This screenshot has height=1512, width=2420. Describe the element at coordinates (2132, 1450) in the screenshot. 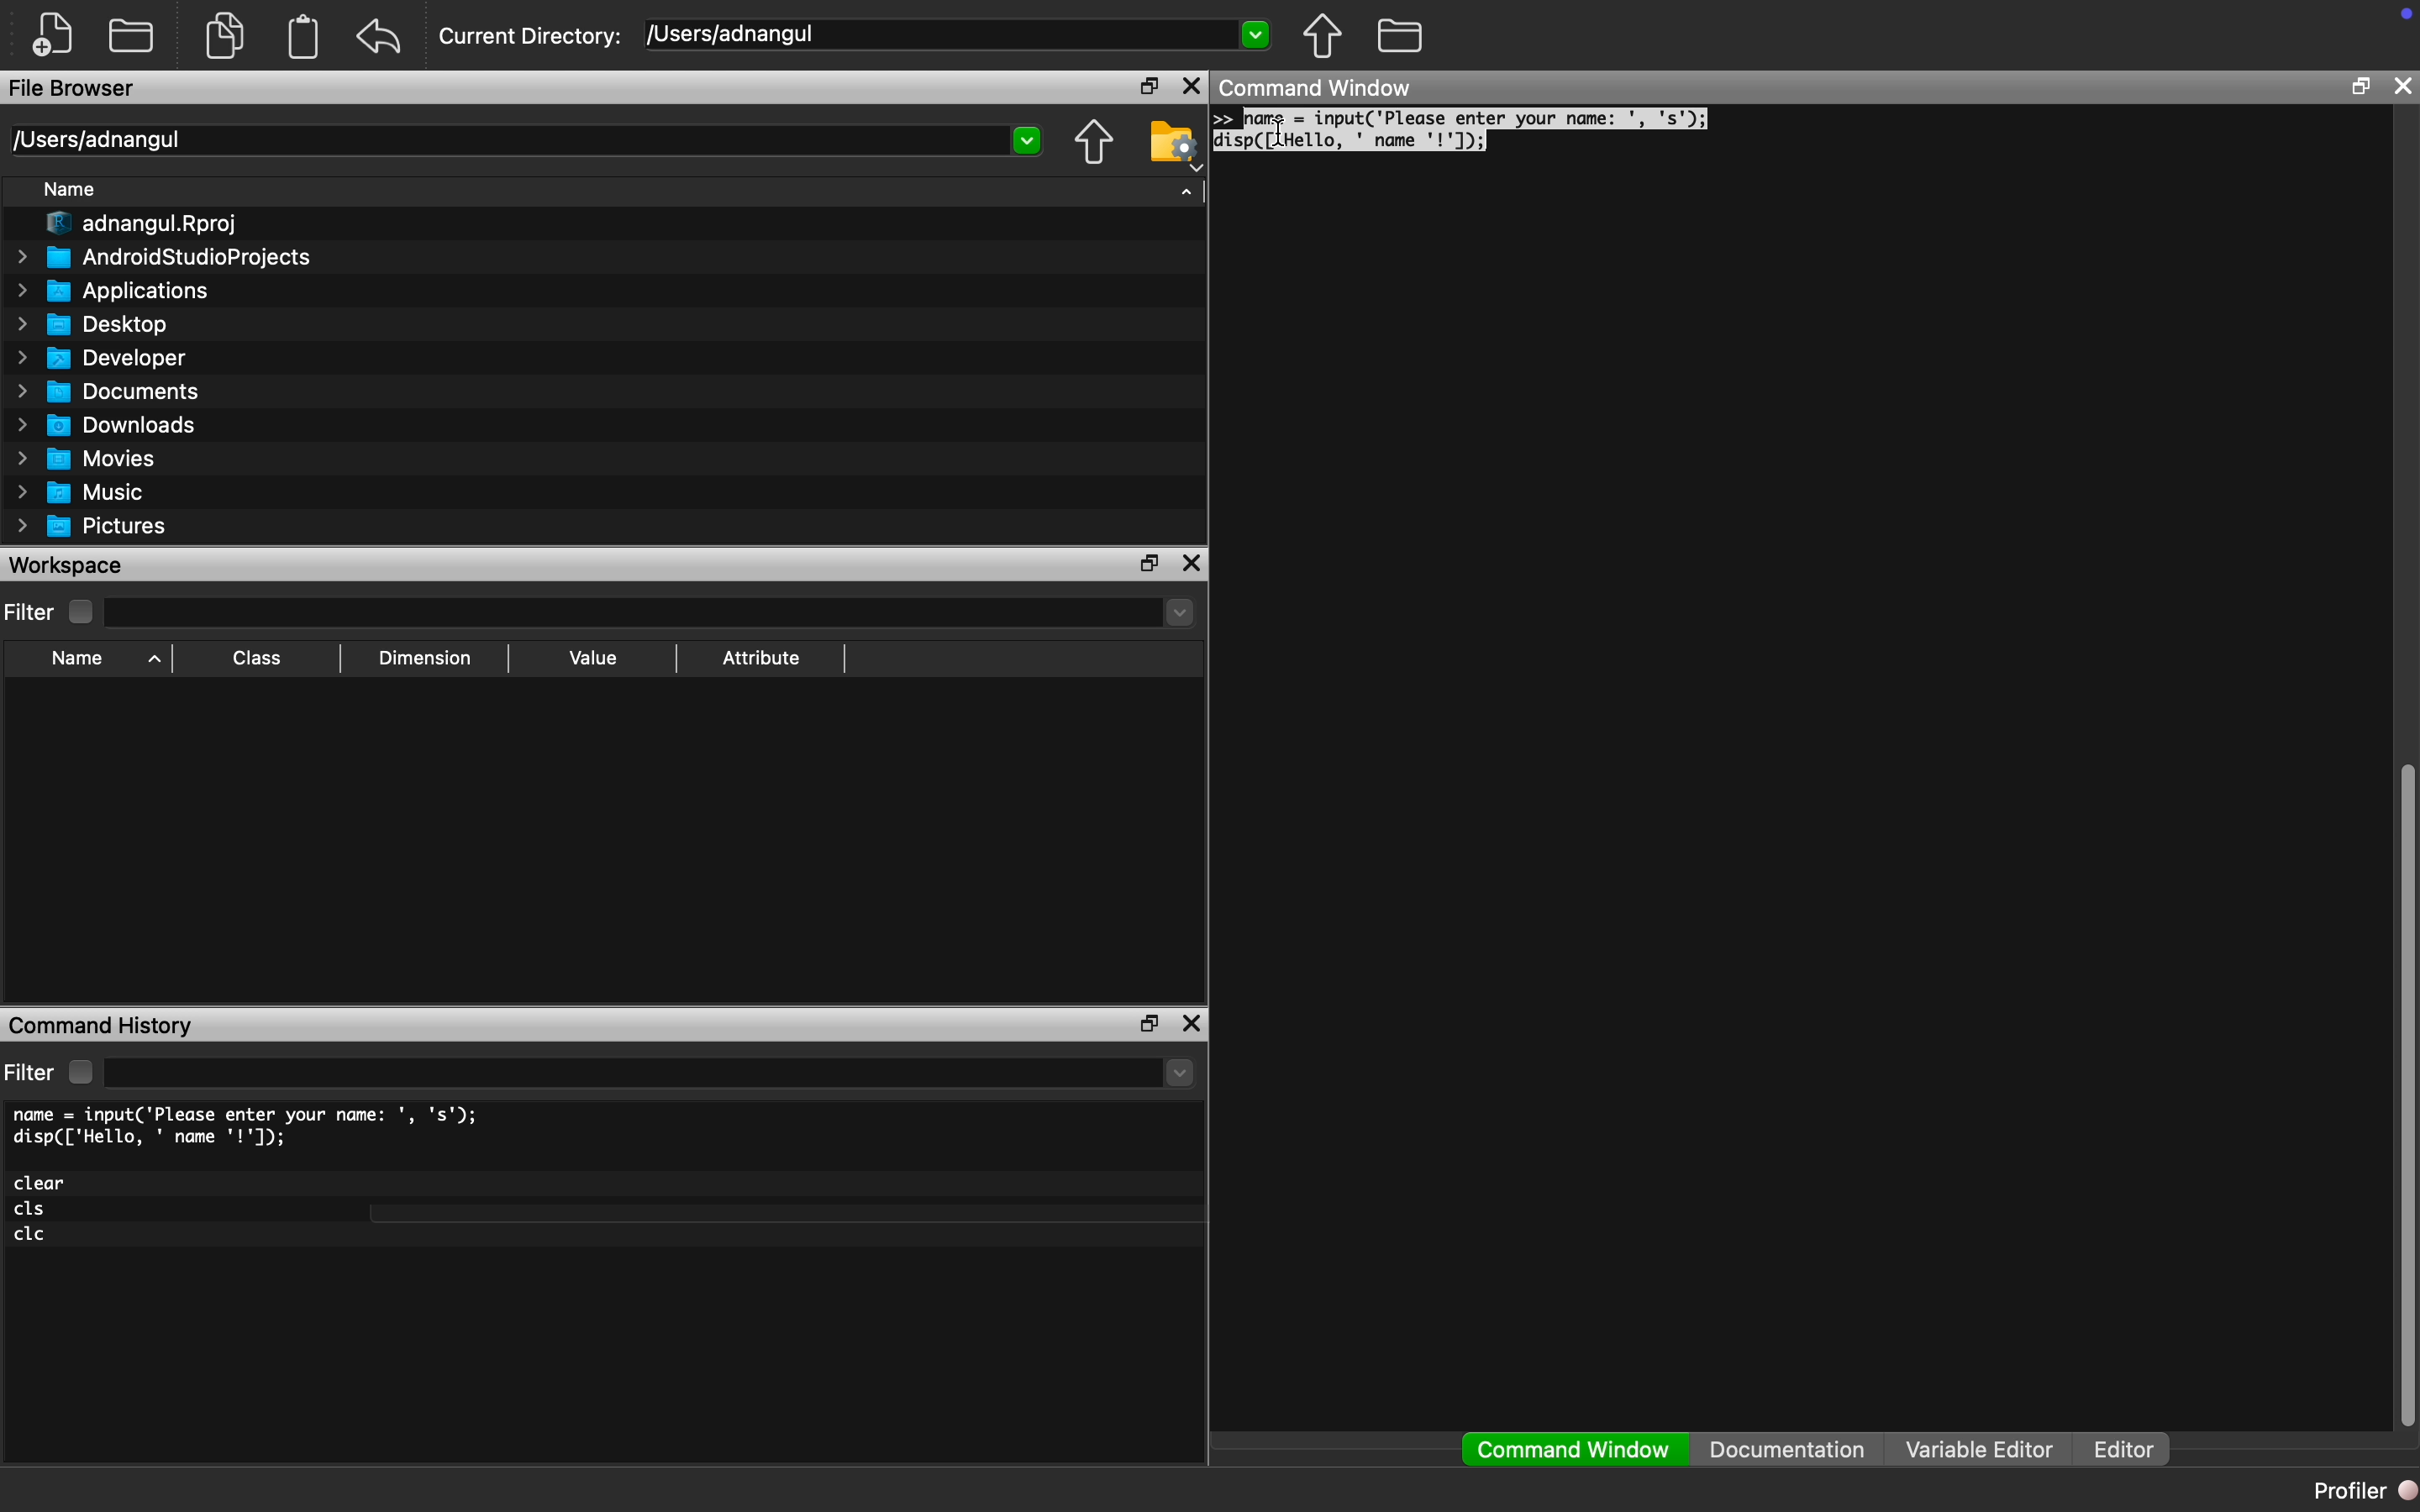

I see `Editor` at that location.